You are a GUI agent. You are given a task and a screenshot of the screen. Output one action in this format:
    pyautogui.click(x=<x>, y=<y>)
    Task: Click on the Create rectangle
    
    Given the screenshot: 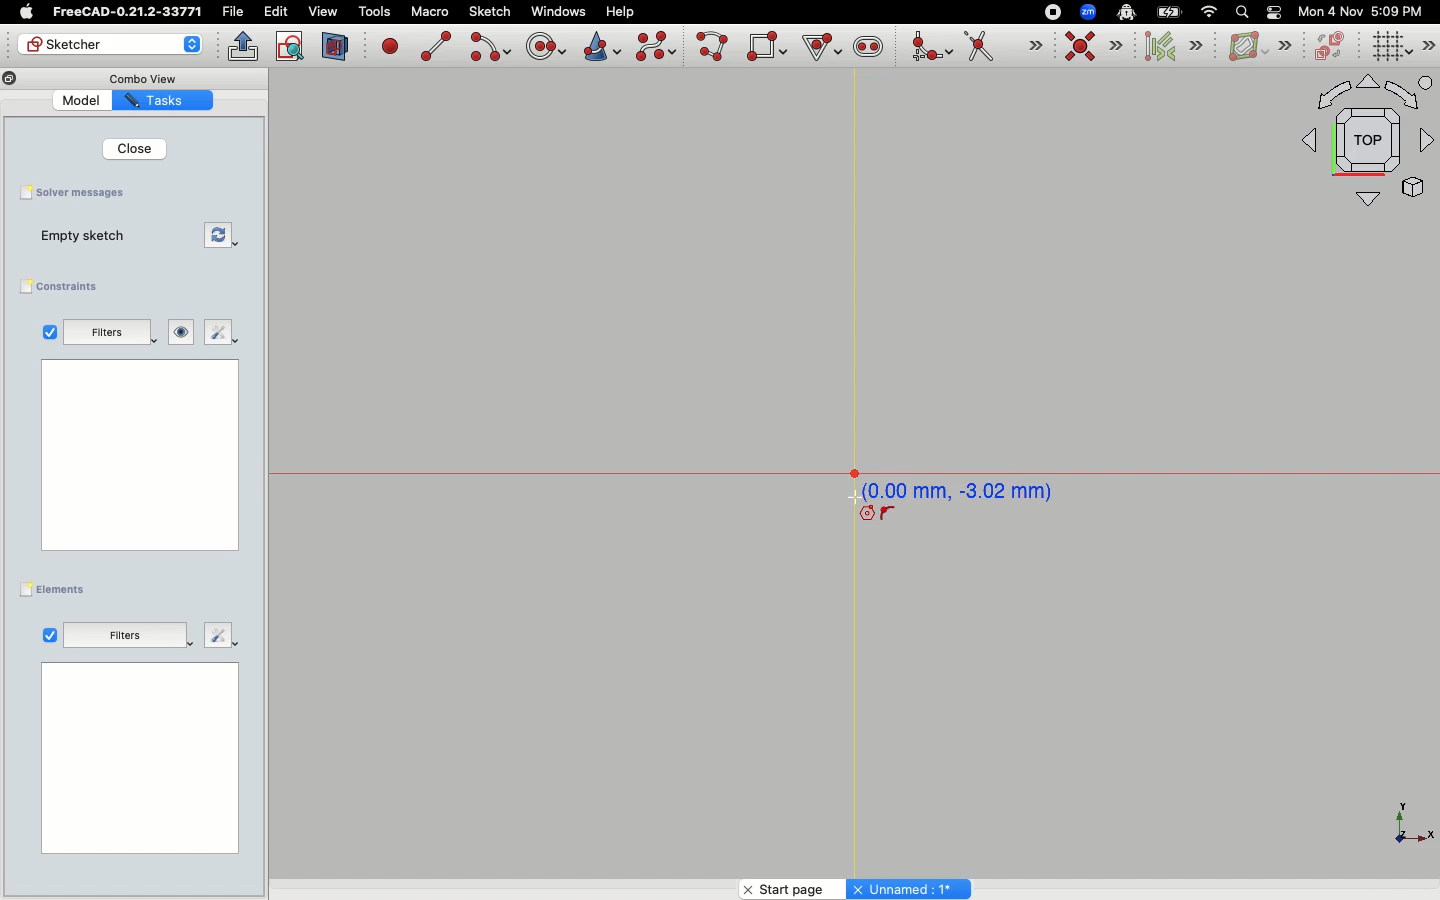 What is the action you would take?
    pyautogui.click(x=767, y=46)
    